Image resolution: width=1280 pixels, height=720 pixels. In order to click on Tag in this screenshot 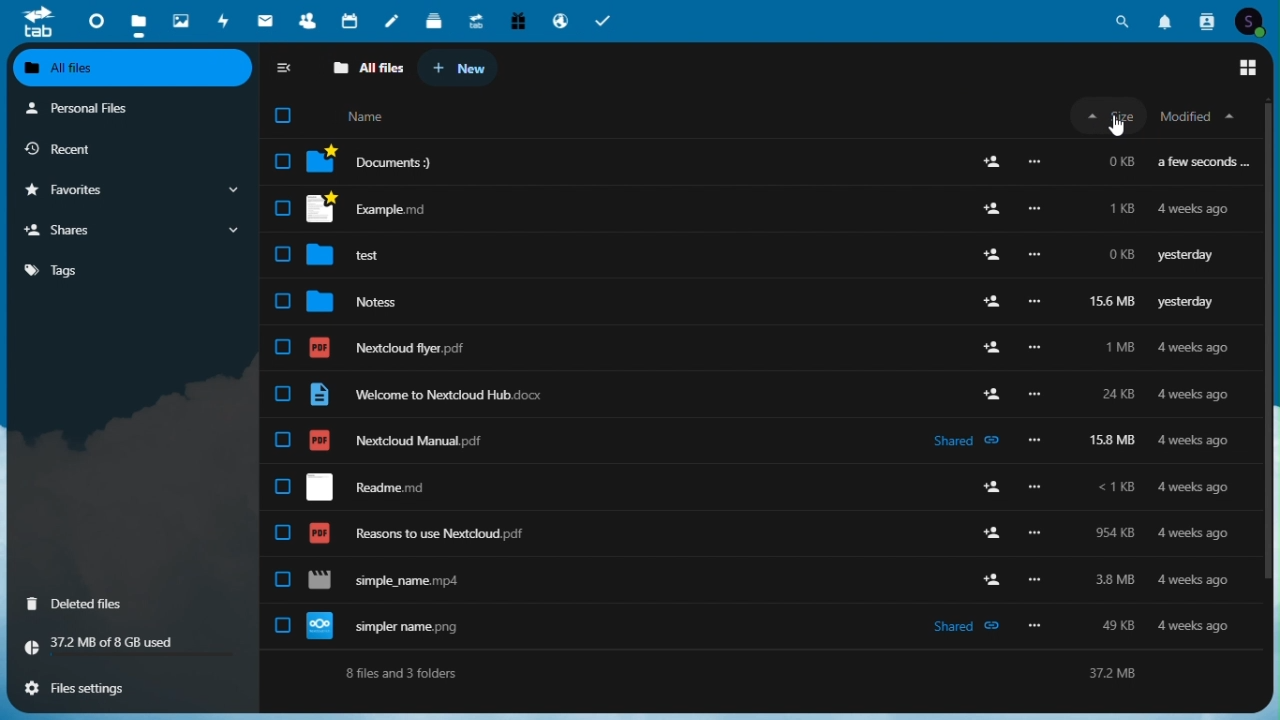, I will do `click(71, 268)`.